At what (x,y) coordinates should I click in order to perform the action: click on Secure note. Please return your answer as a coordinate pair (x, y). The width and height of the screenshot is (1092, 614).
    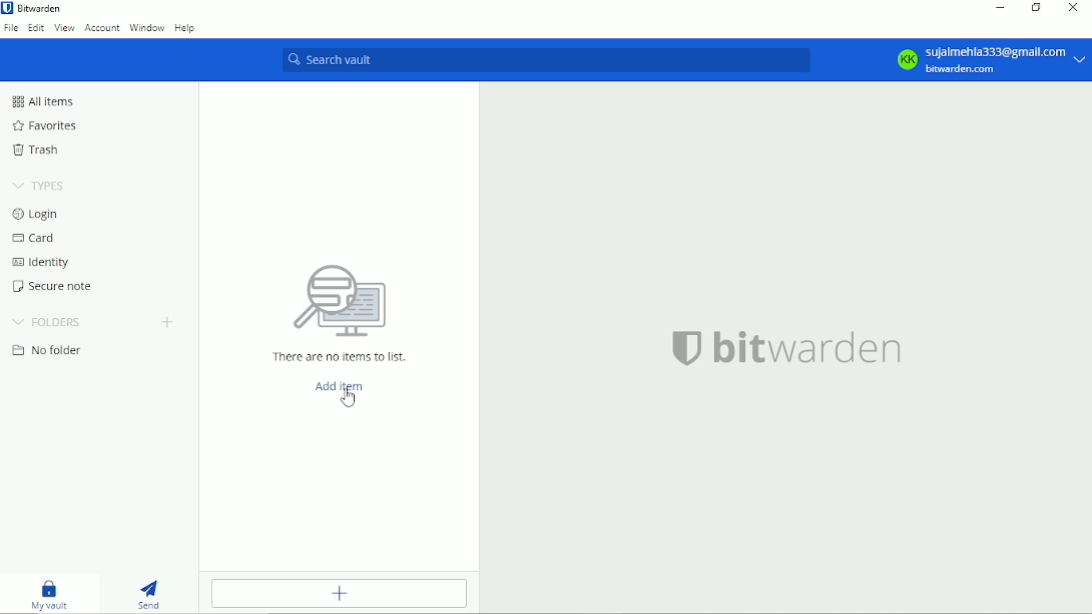
    Looking at the image, I should click on (53, 286).